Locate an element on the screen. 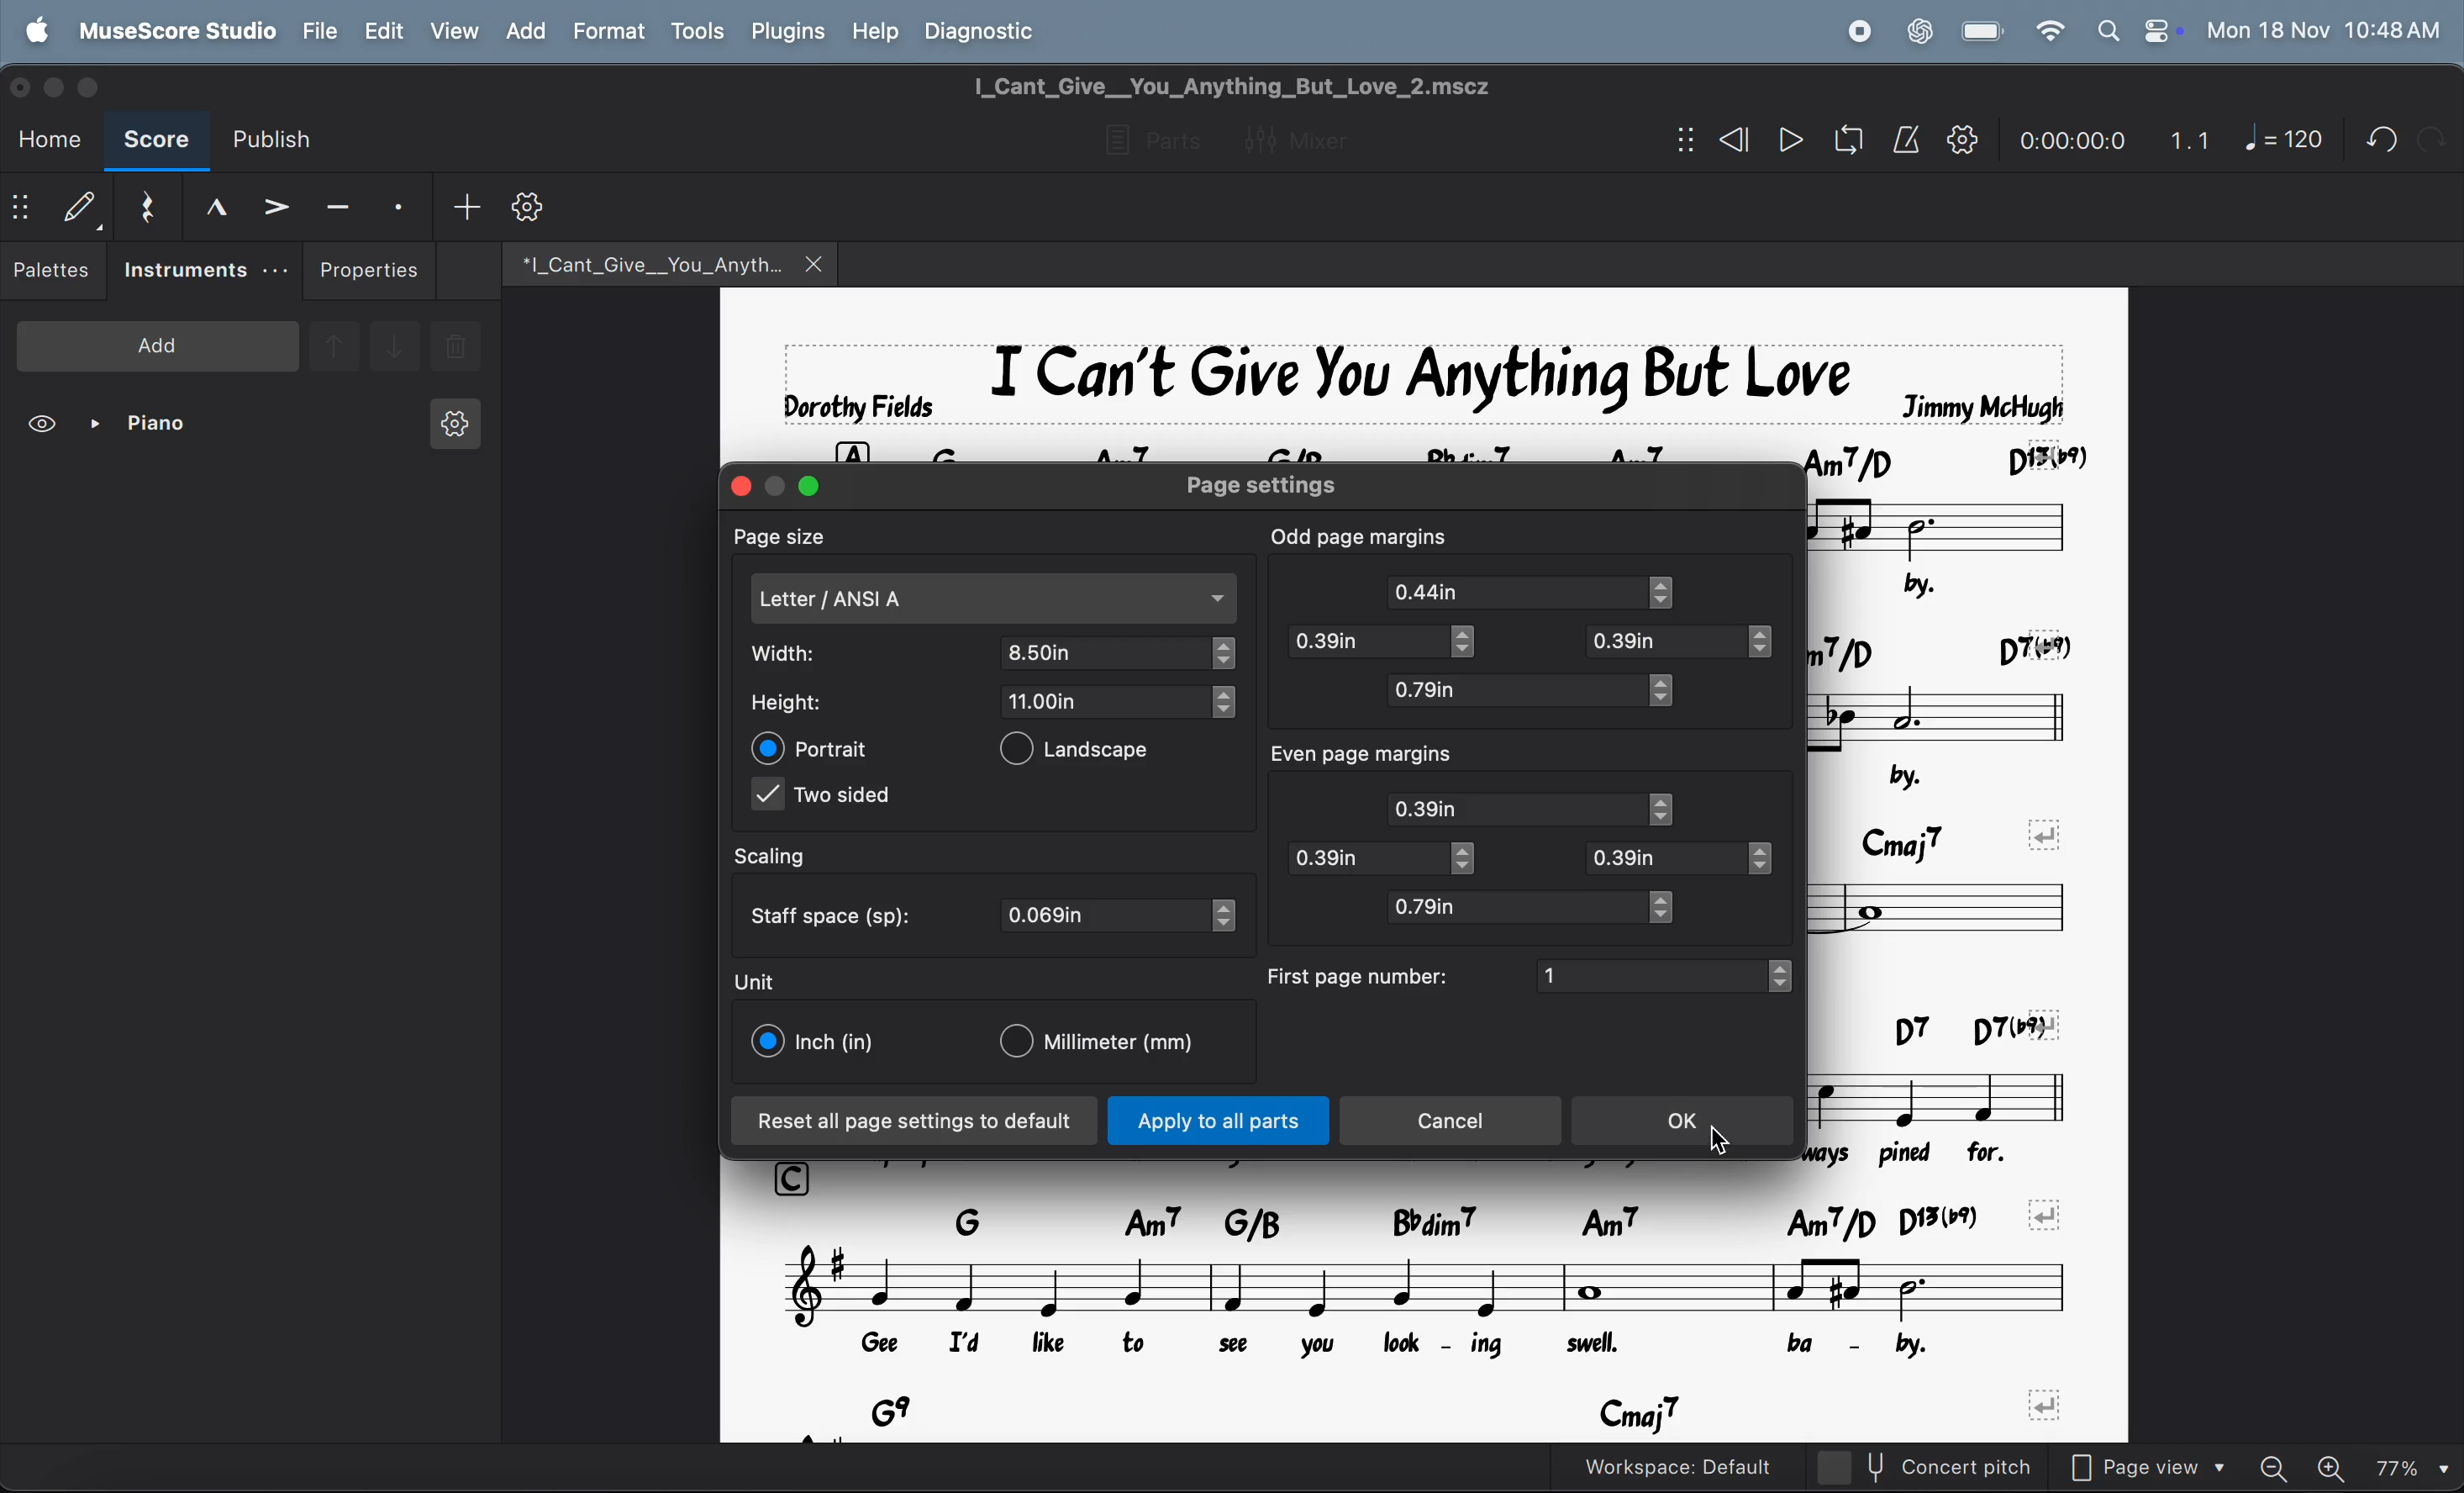 The image size is (2464, 1493). close is located at coordinates (24, 85).